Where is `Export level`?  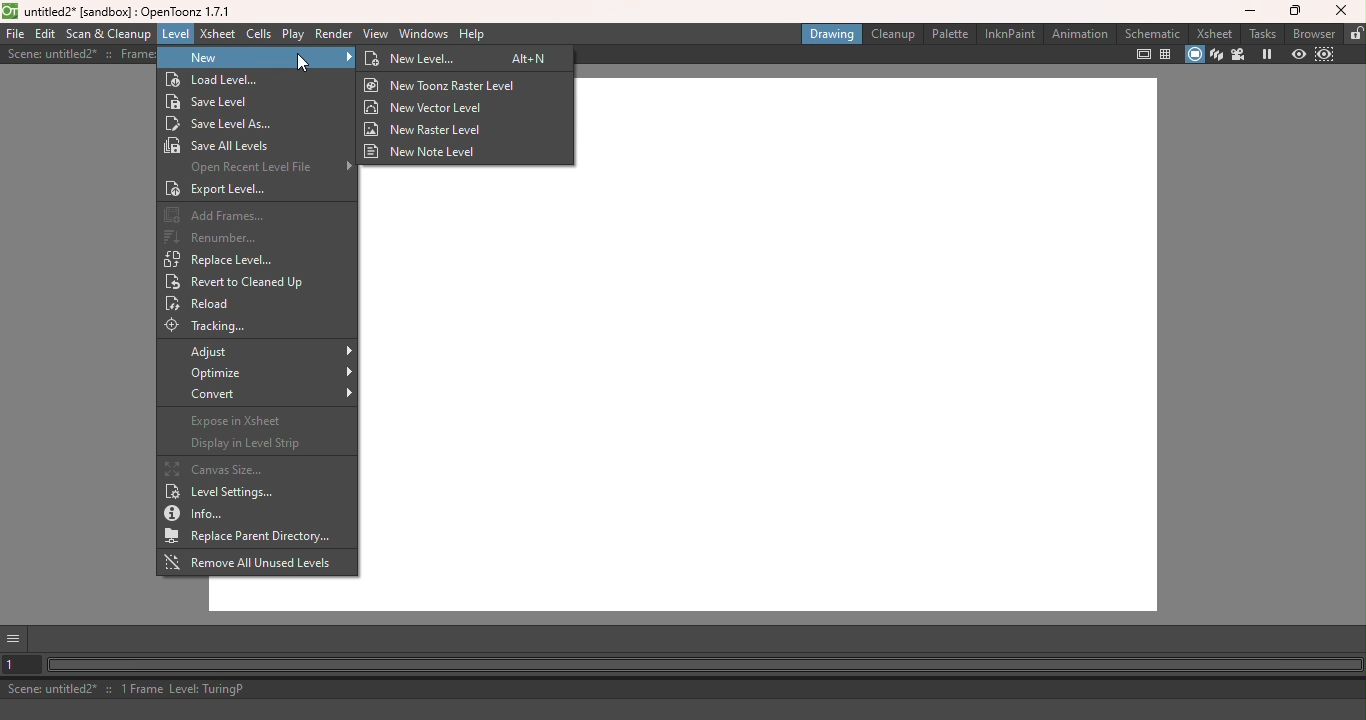
Export level is located at coordinates (223, 189).